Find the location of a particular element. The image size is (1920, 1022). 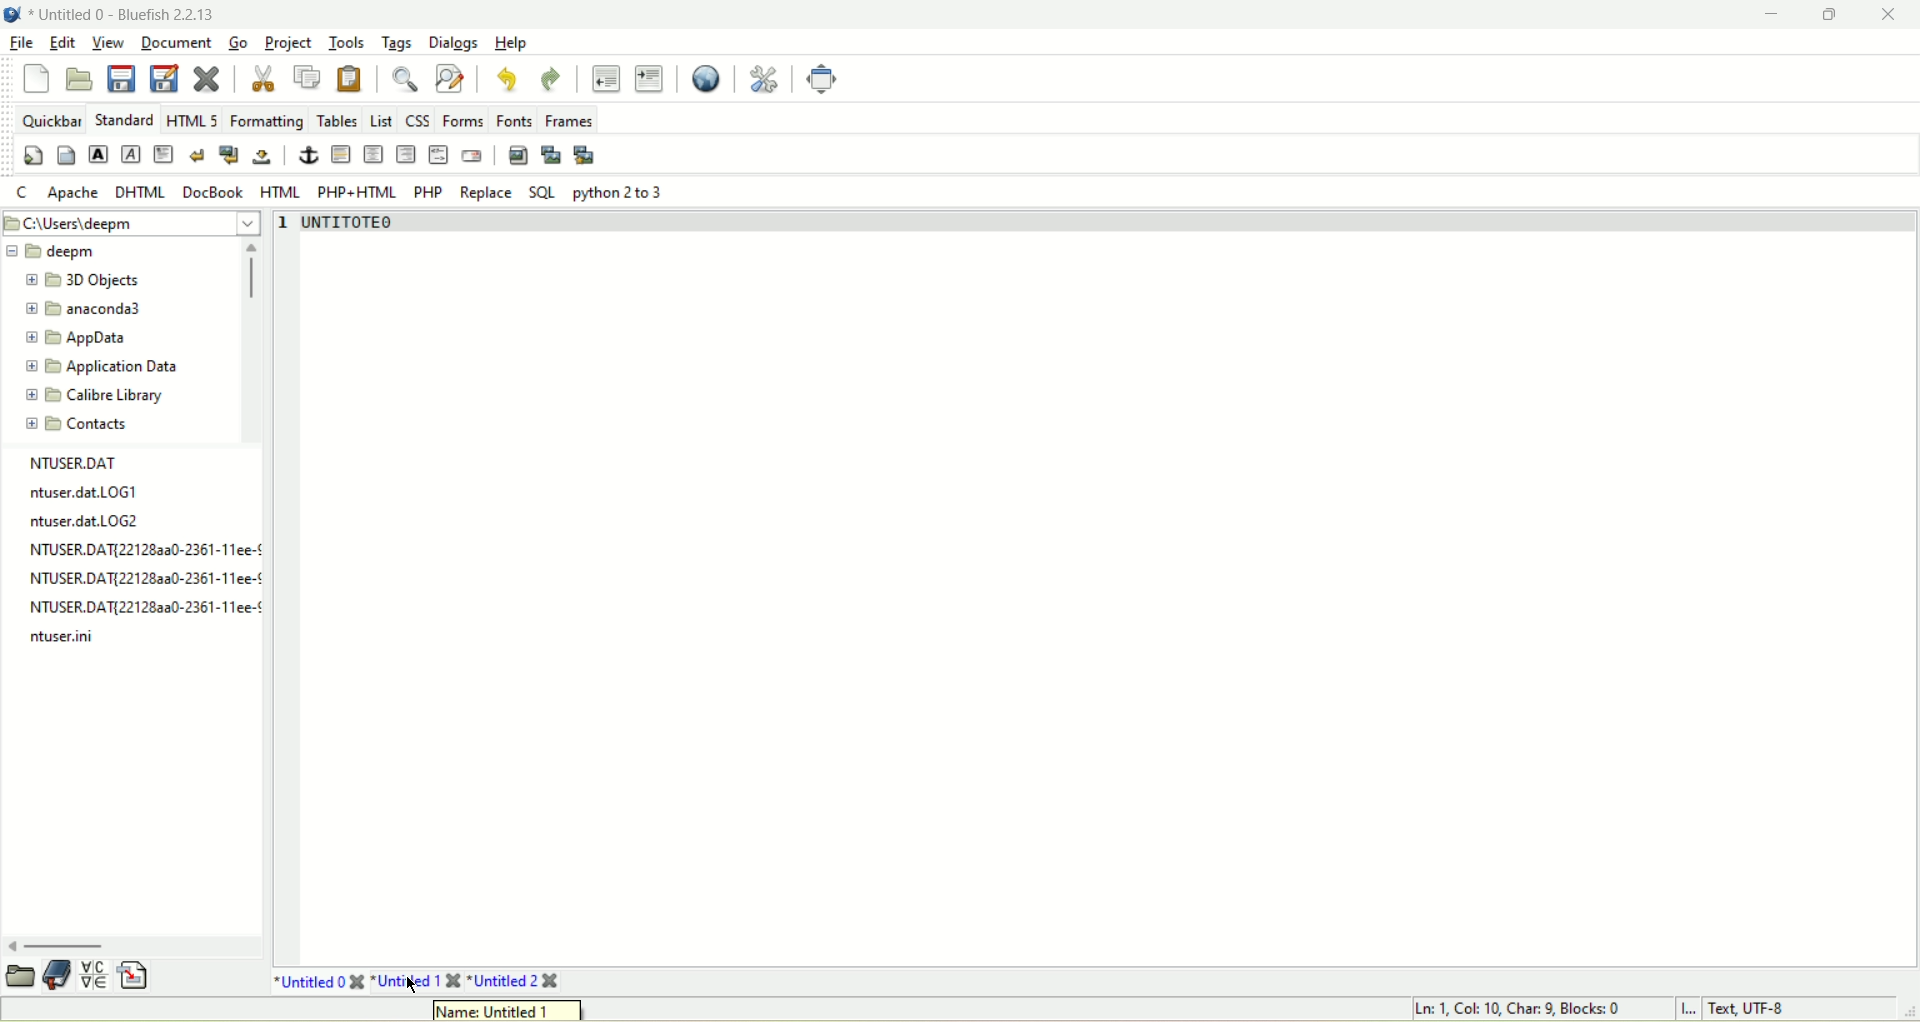

line number is located at coordinates (283, 234).